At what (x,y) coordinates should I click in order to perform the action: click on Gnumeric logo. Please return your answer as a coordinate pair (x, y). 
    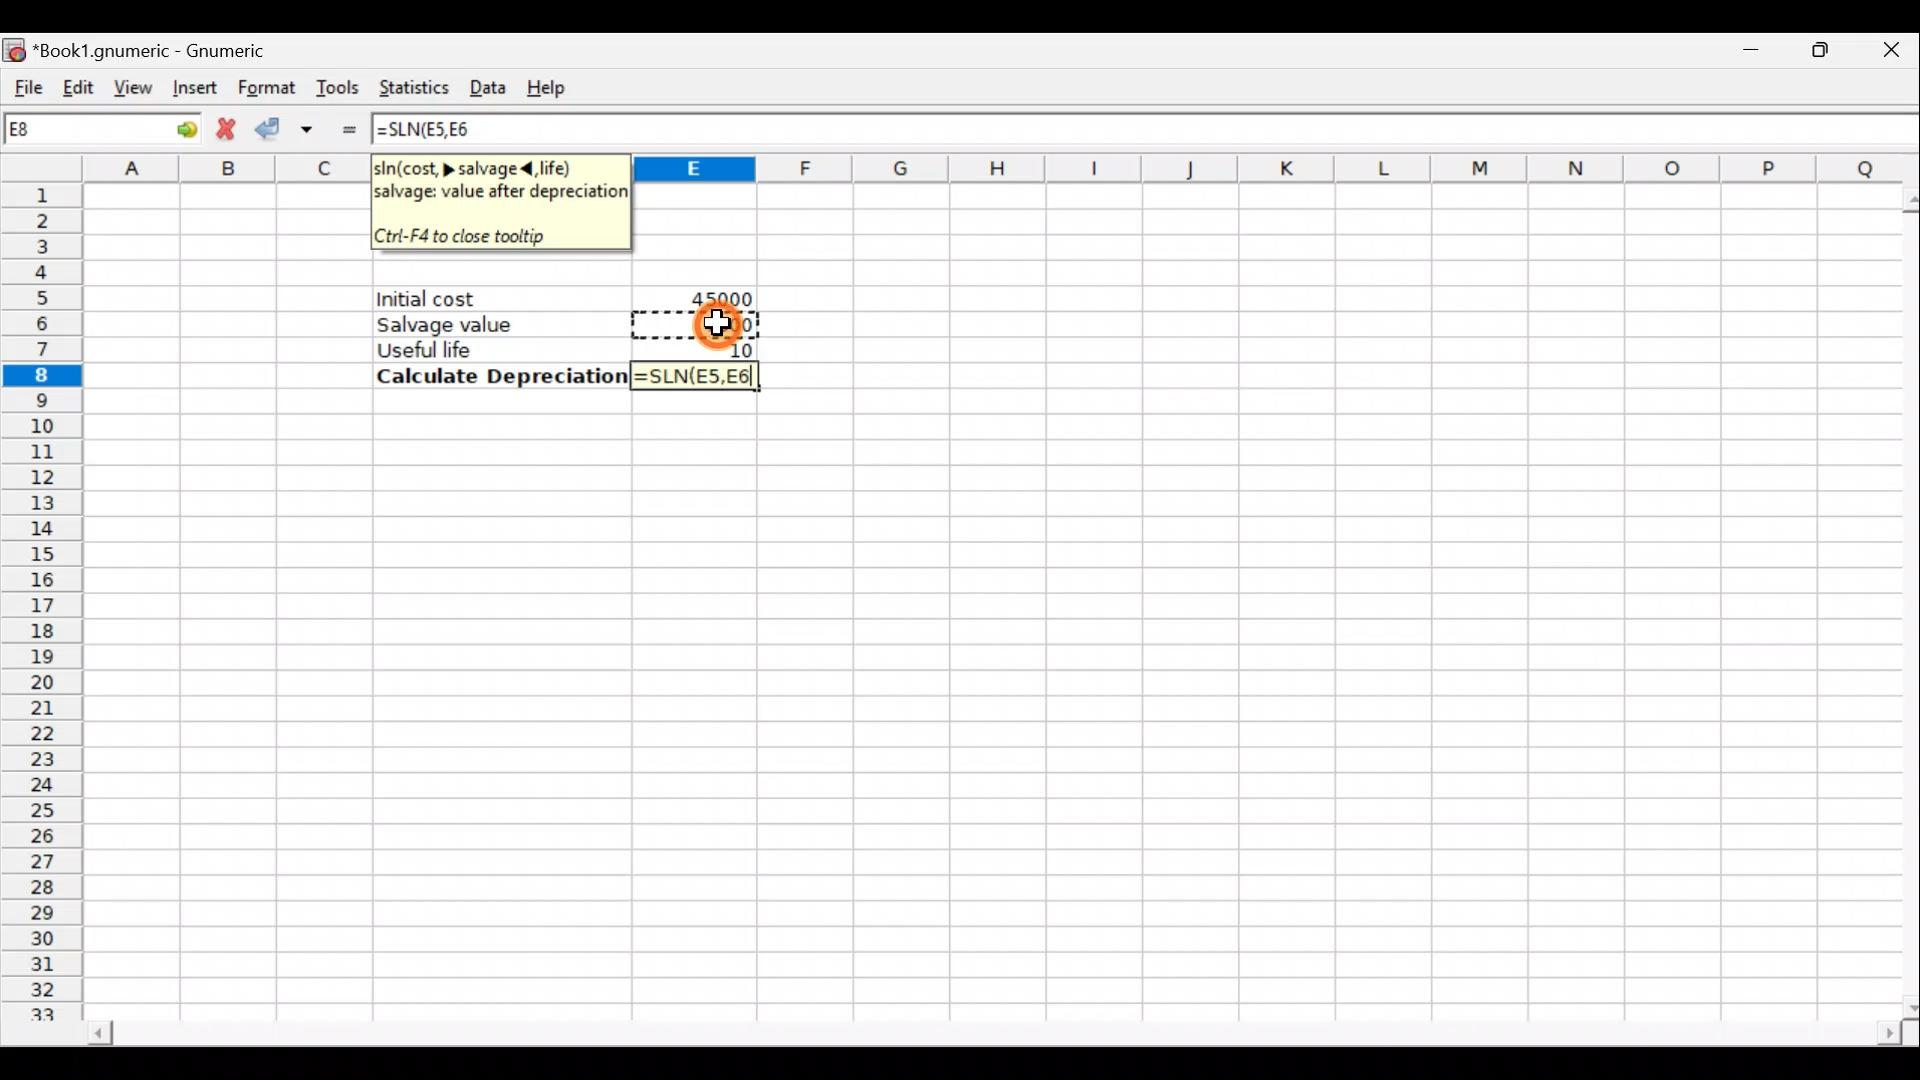
    Looking at the image, I should click on (16, 46).